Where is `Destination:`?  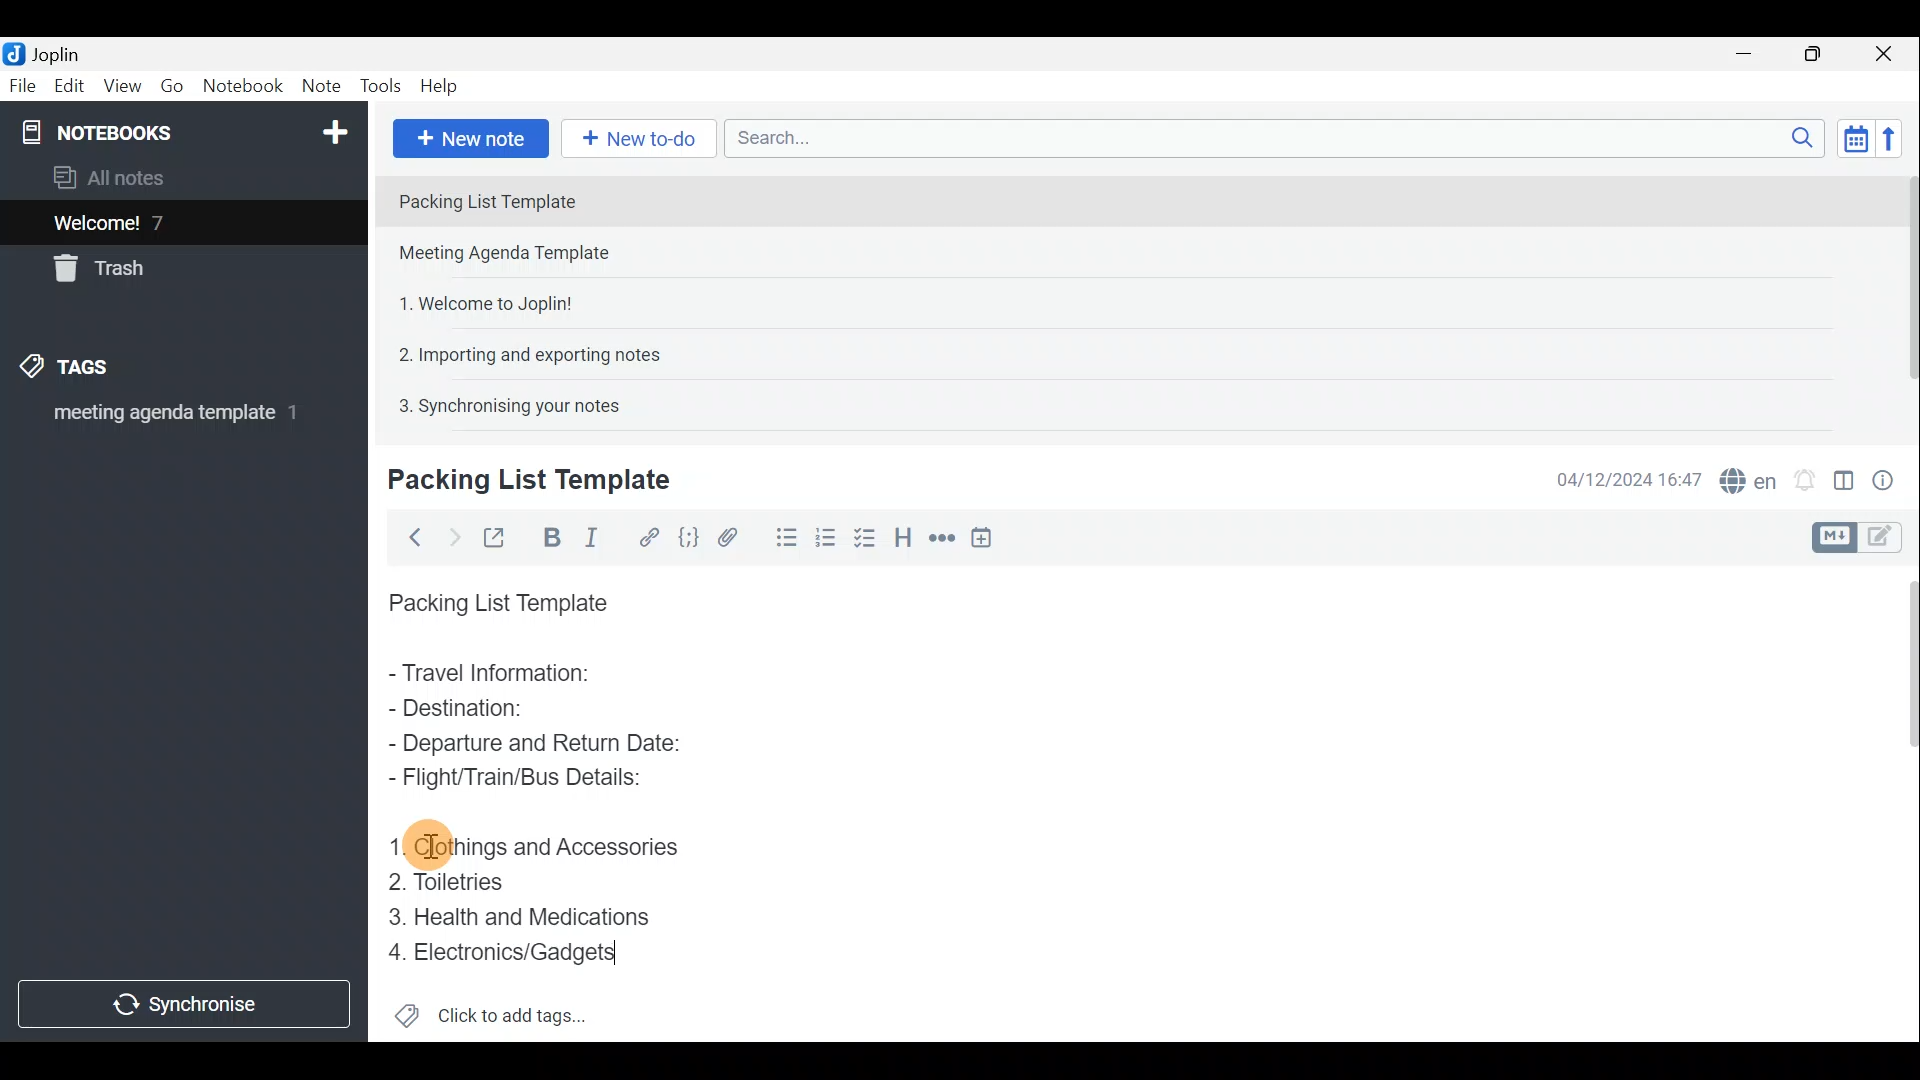
Destination: is located at coordinates (508, 710).